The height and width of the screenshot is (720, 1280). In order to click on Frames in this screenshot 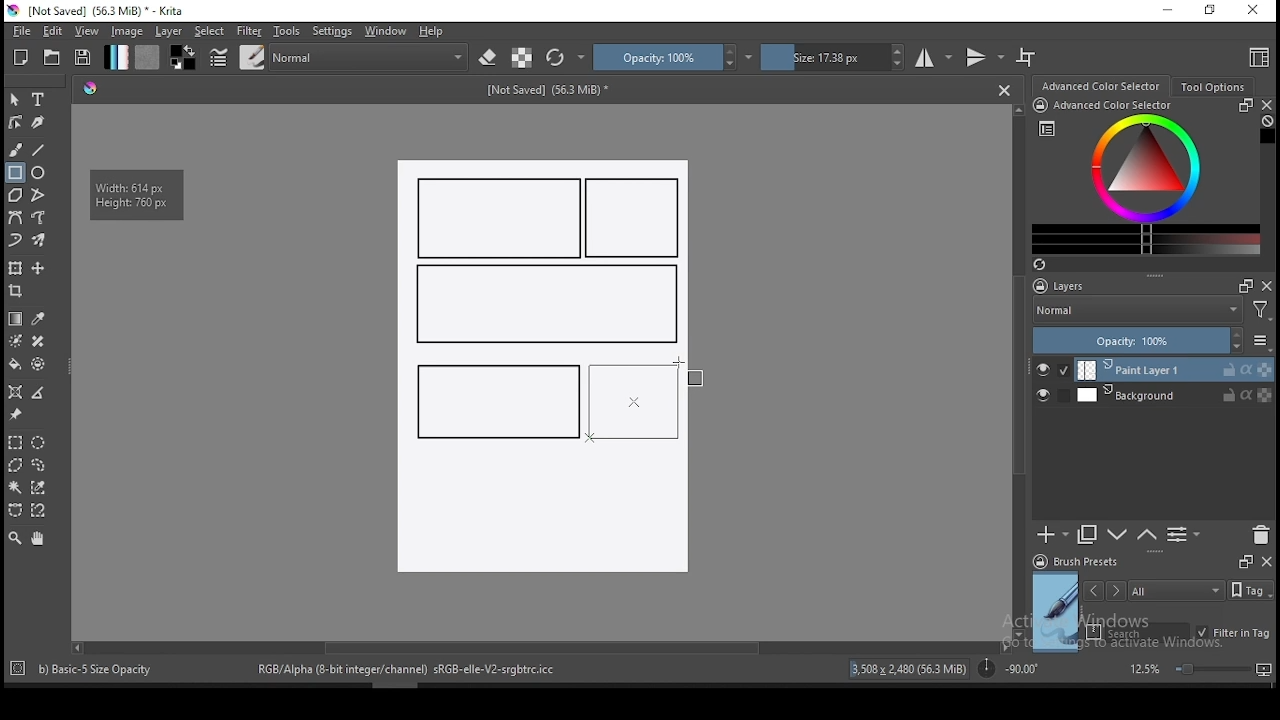, I will do `click(1245, 561)`.